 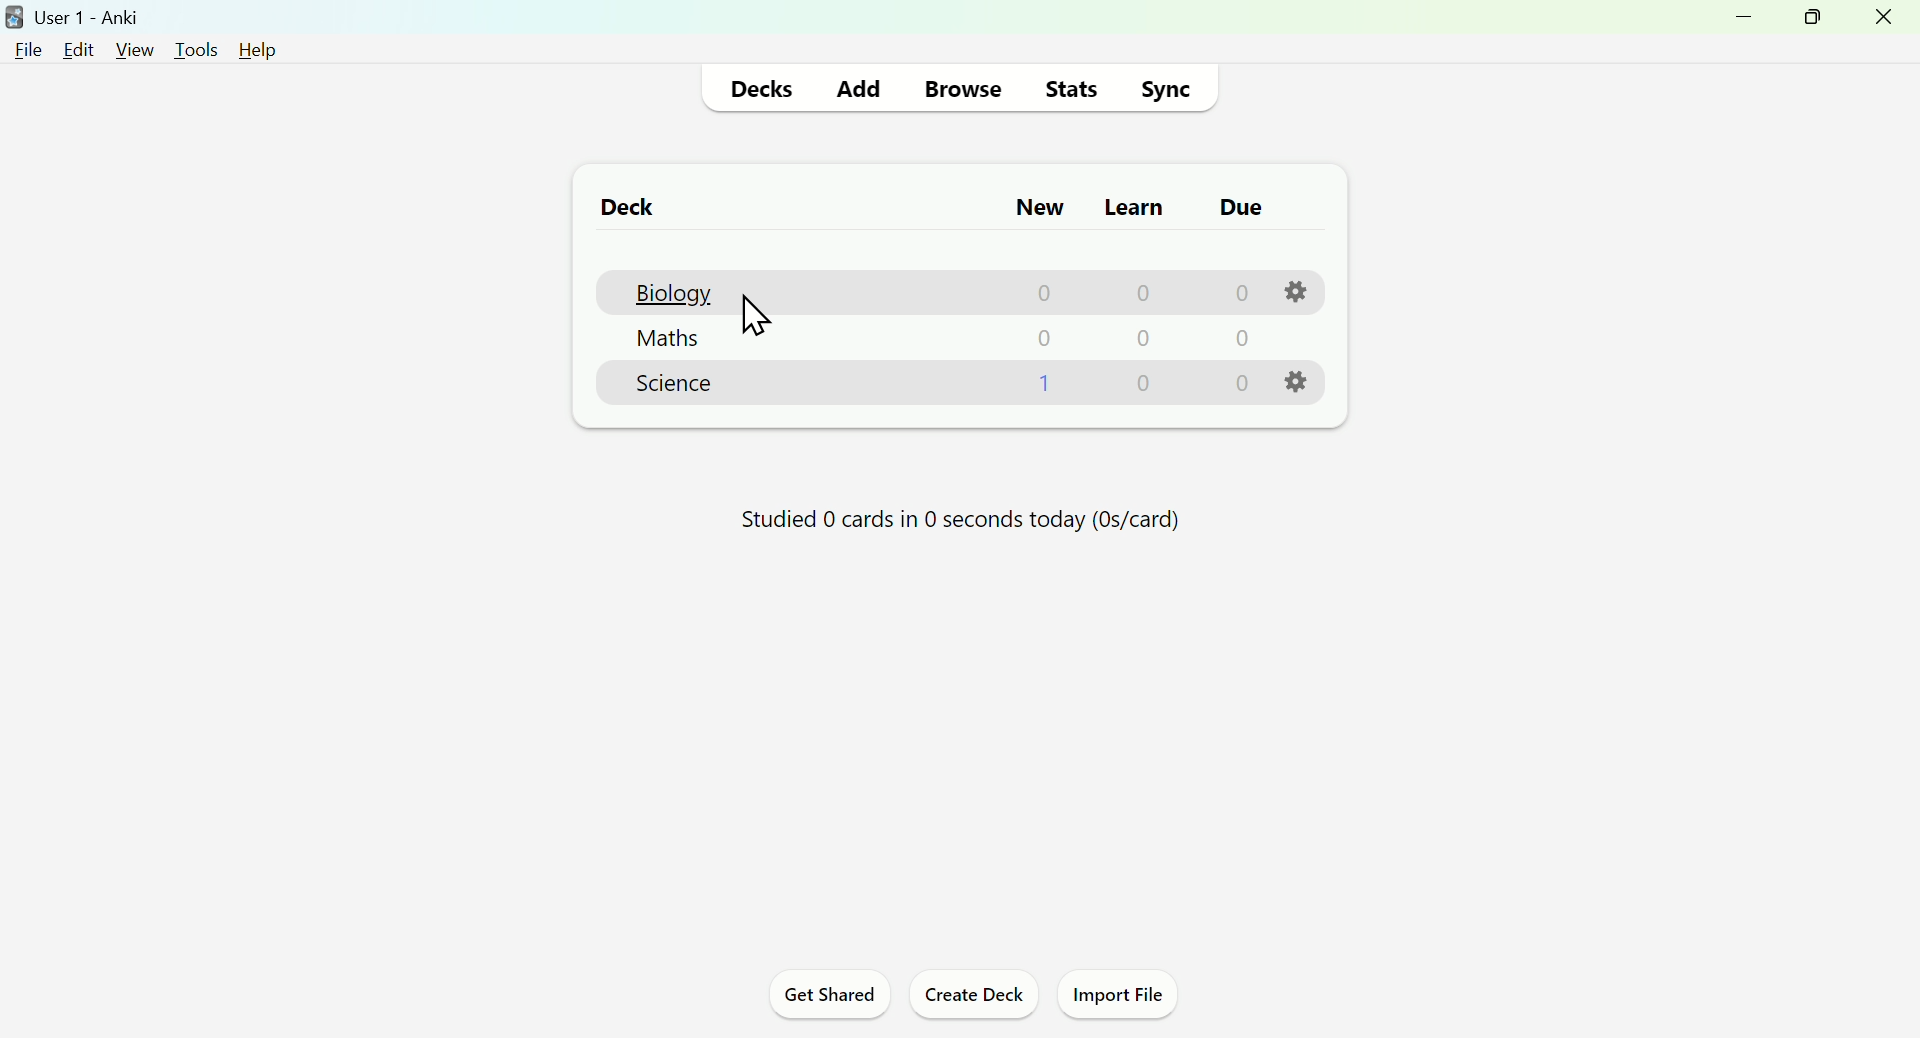 What do you see at coordinates (1293, 380) in the screenshot?
I see `settings` at bounding box center [1293, 380].